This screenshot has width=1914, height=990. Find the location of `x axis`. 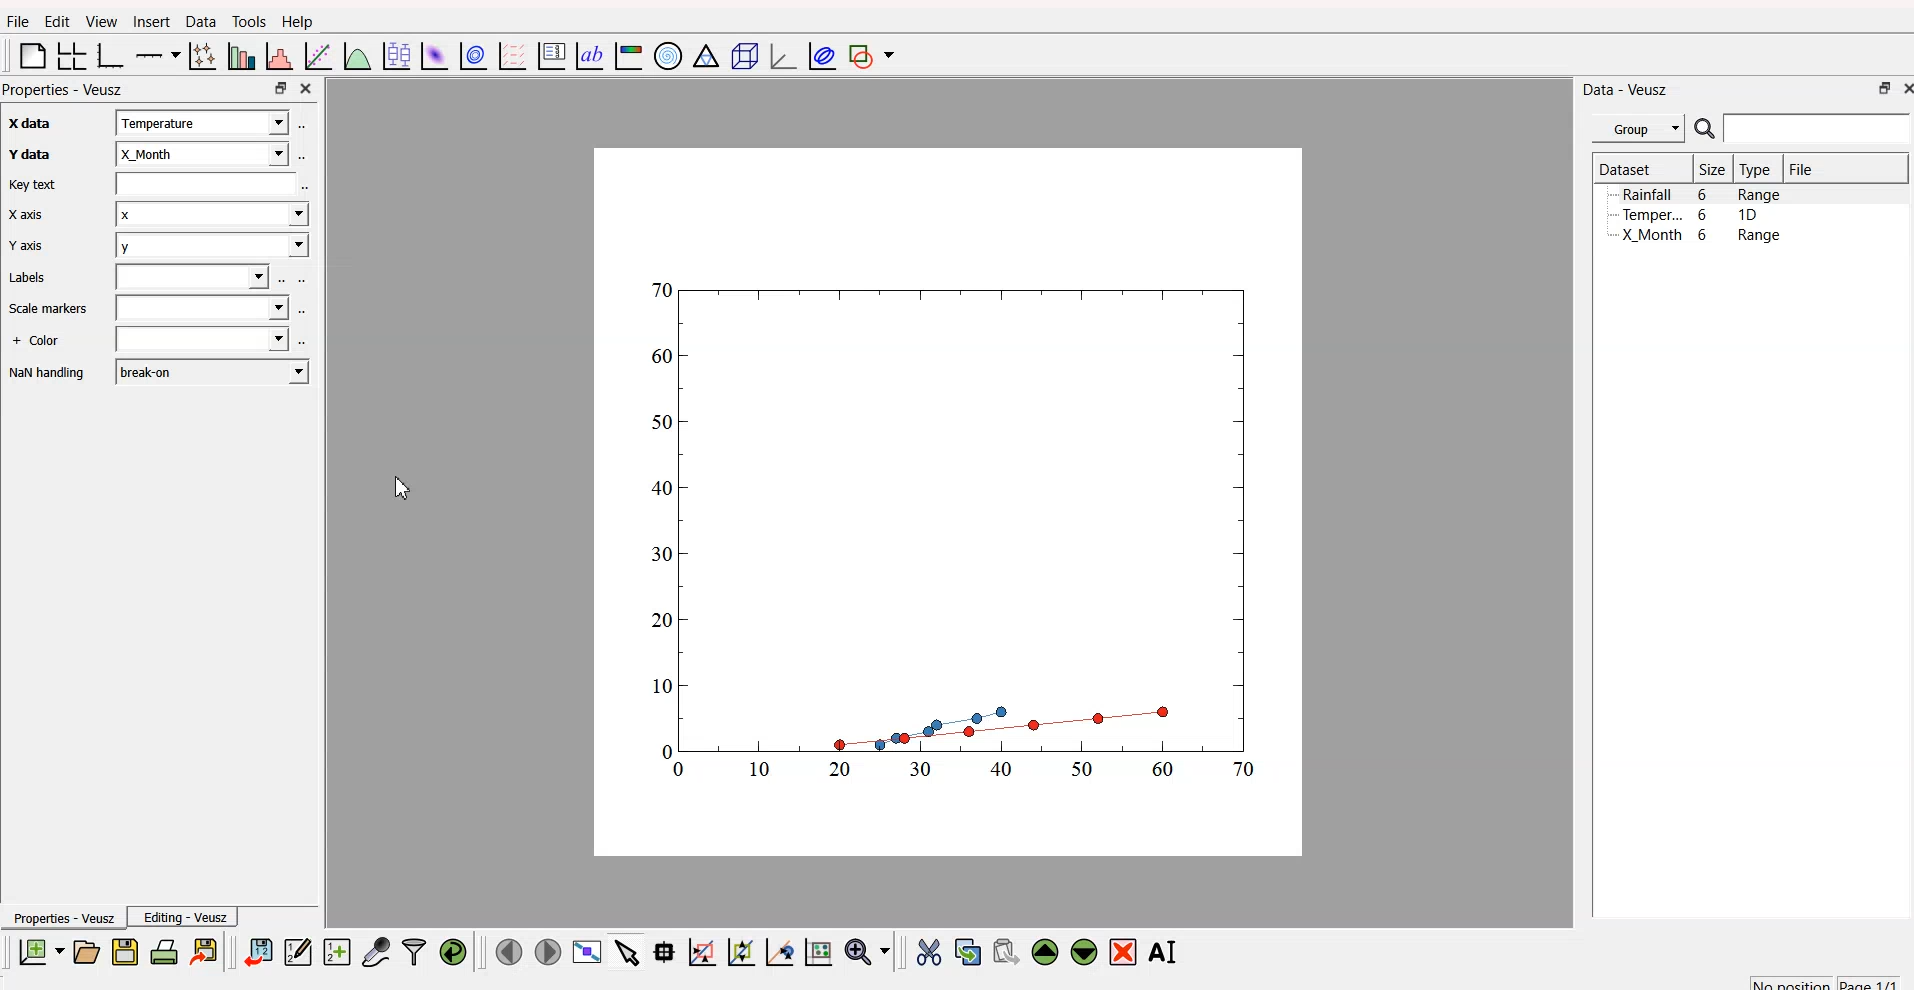

x axis is located at coordinates (24, 125).